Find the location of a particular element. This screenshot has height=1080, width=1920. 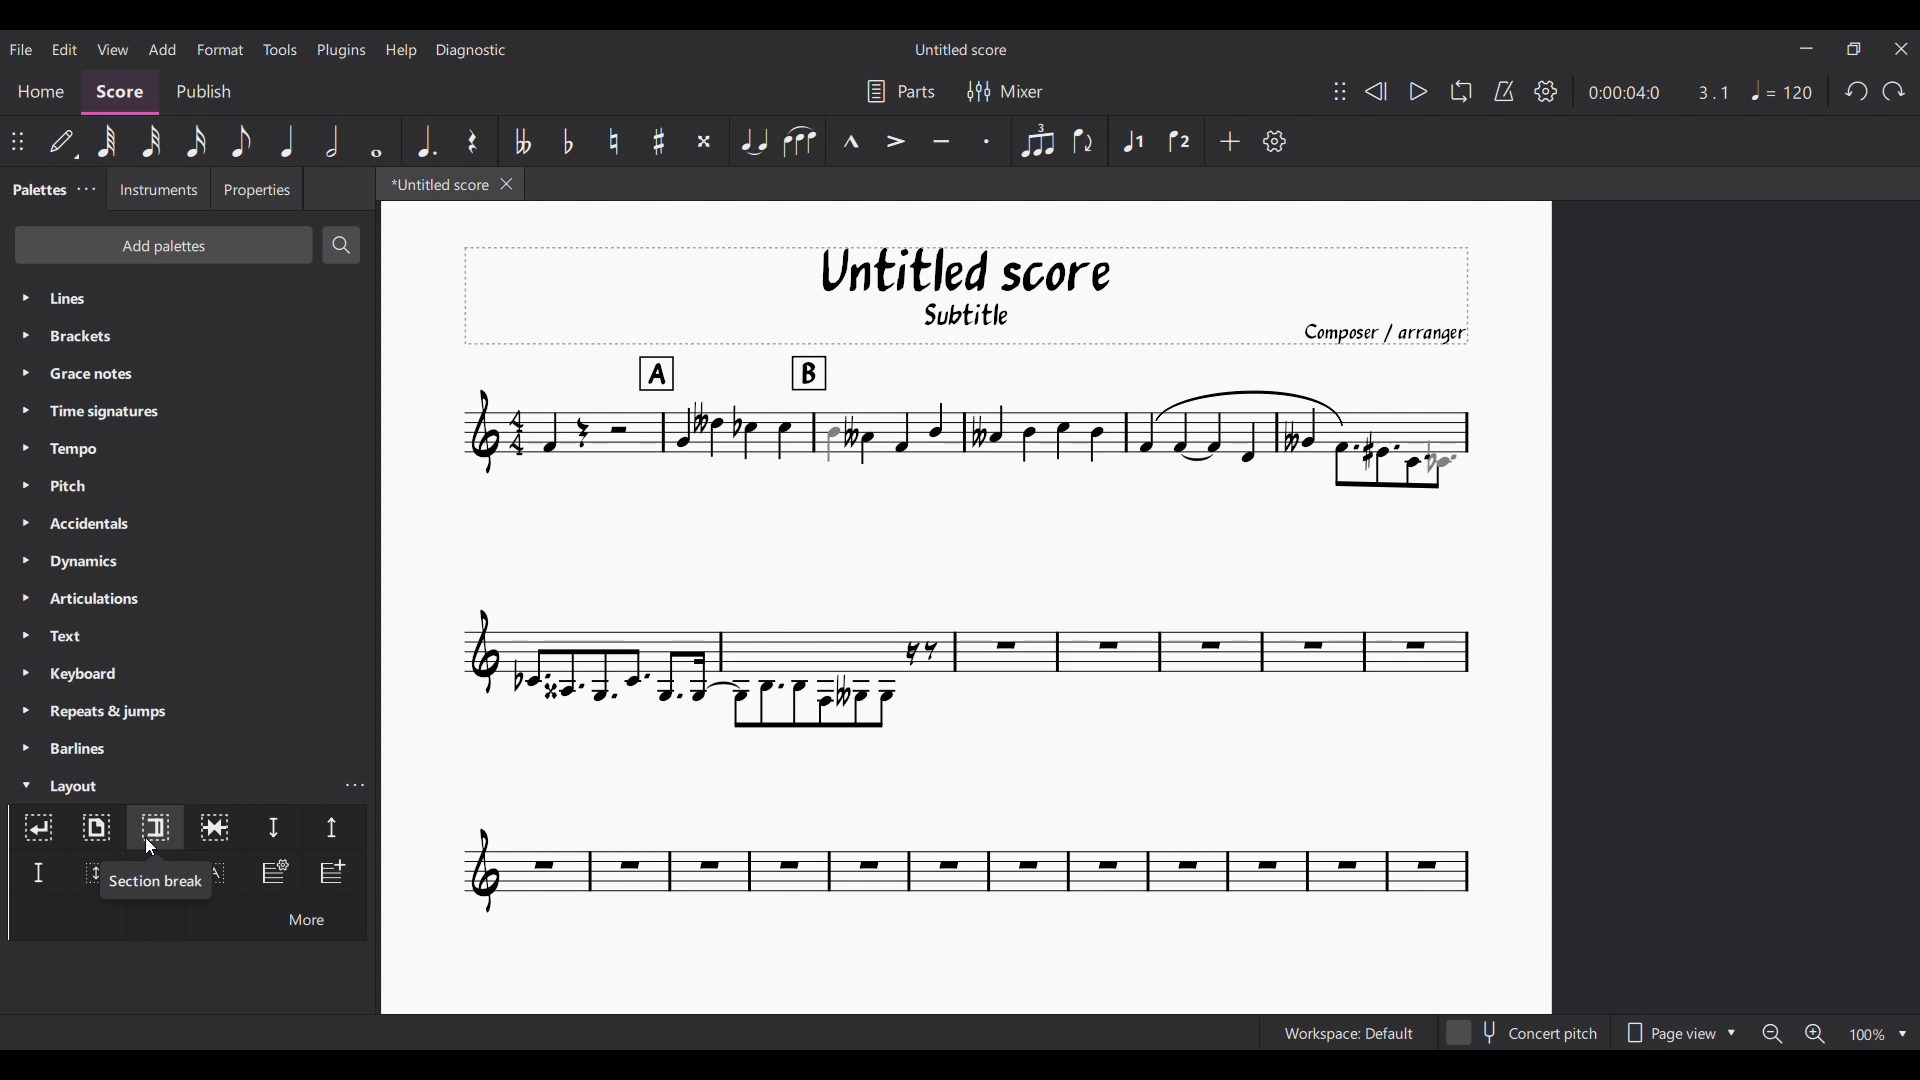

0:00:04:0 is located at coordinates (1624, 93).